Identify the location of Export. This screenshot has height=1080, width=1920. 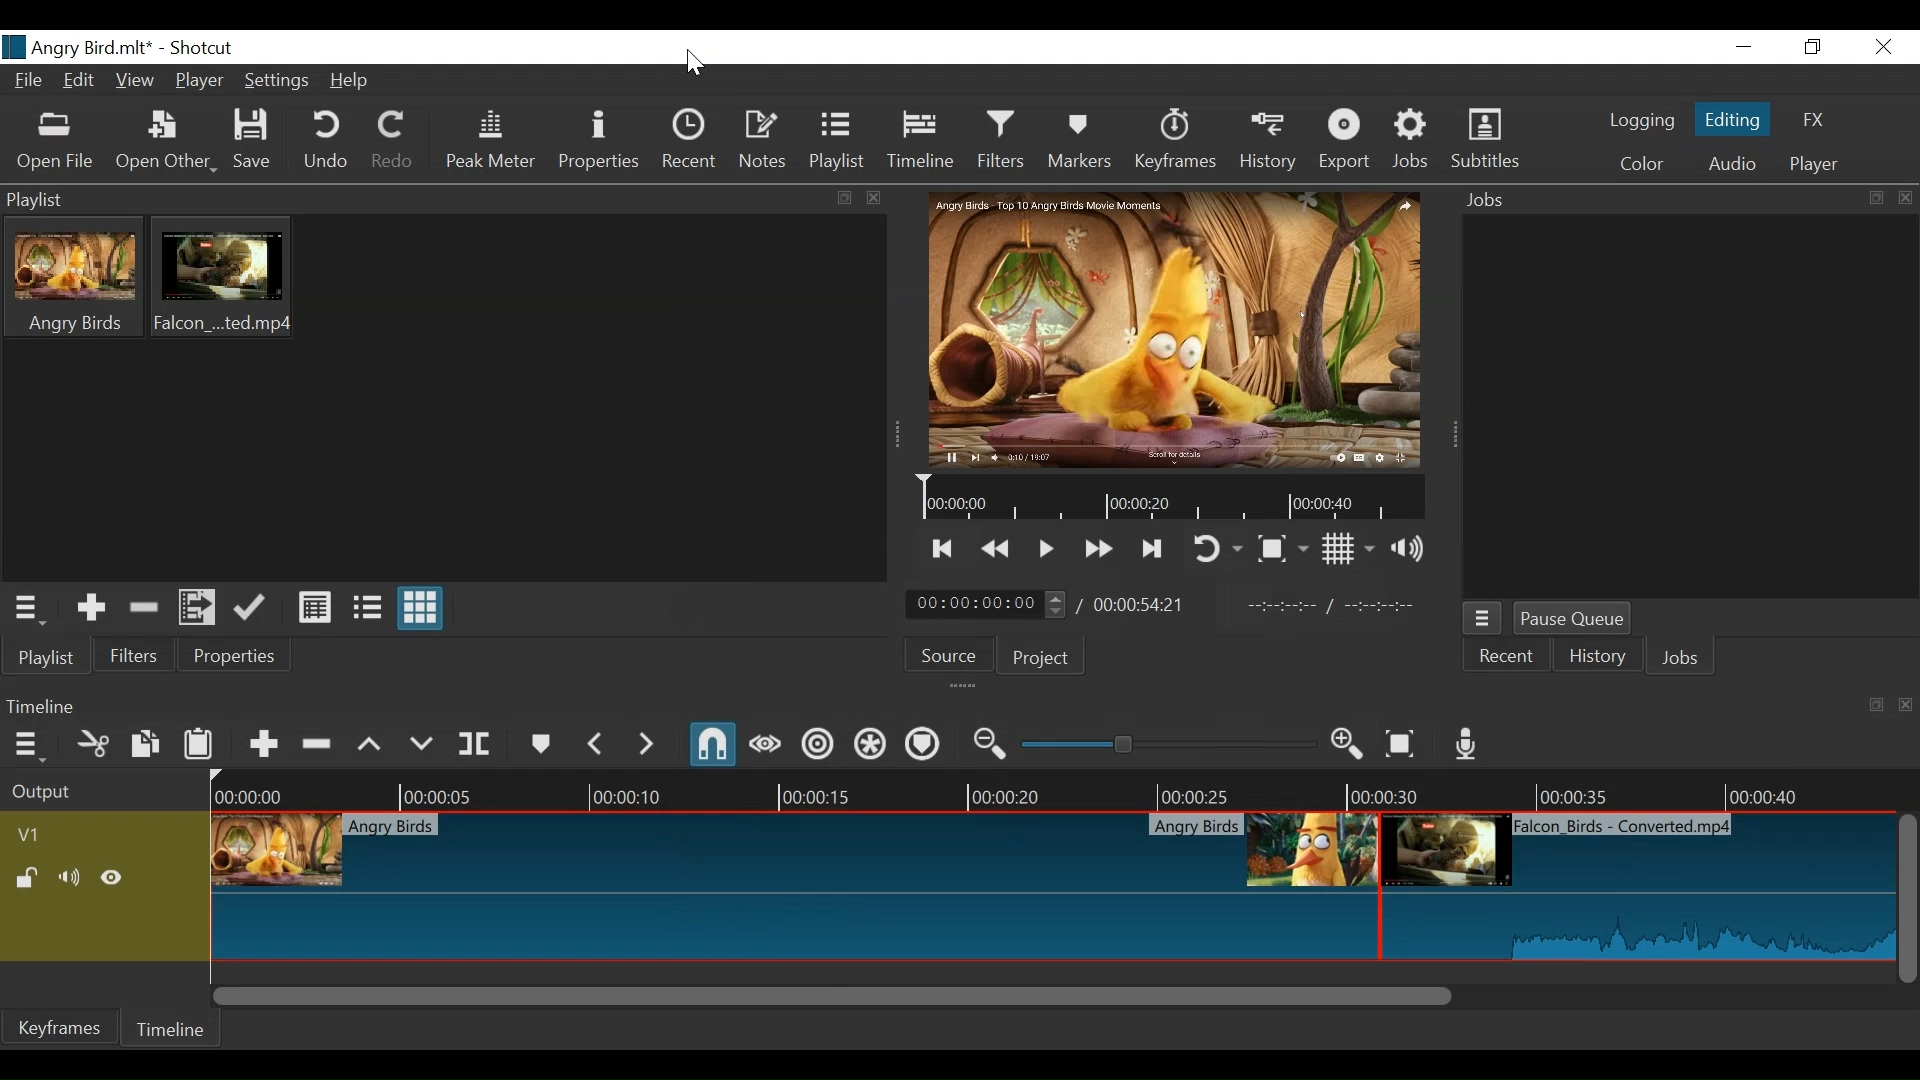
(1345, 140).